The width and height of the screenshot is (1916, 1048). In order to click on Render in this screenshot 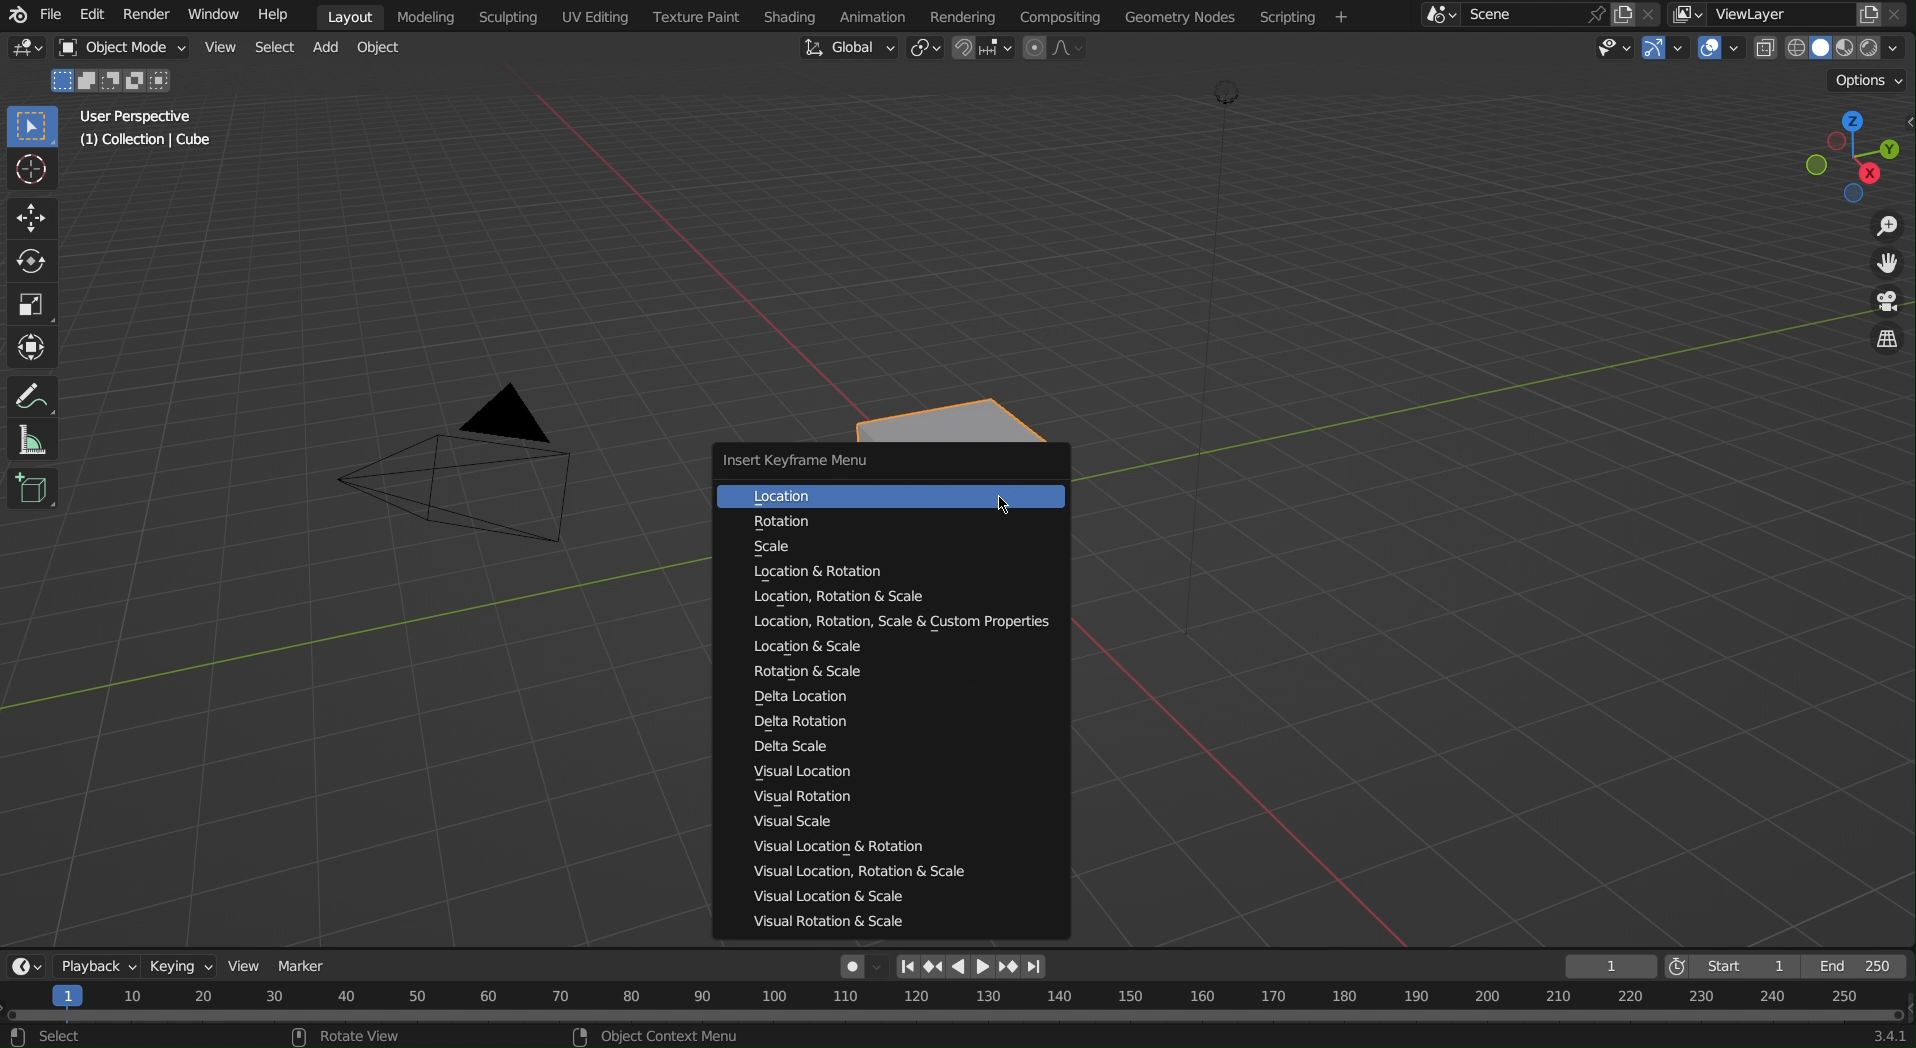, I will do `click(149, 16)`.